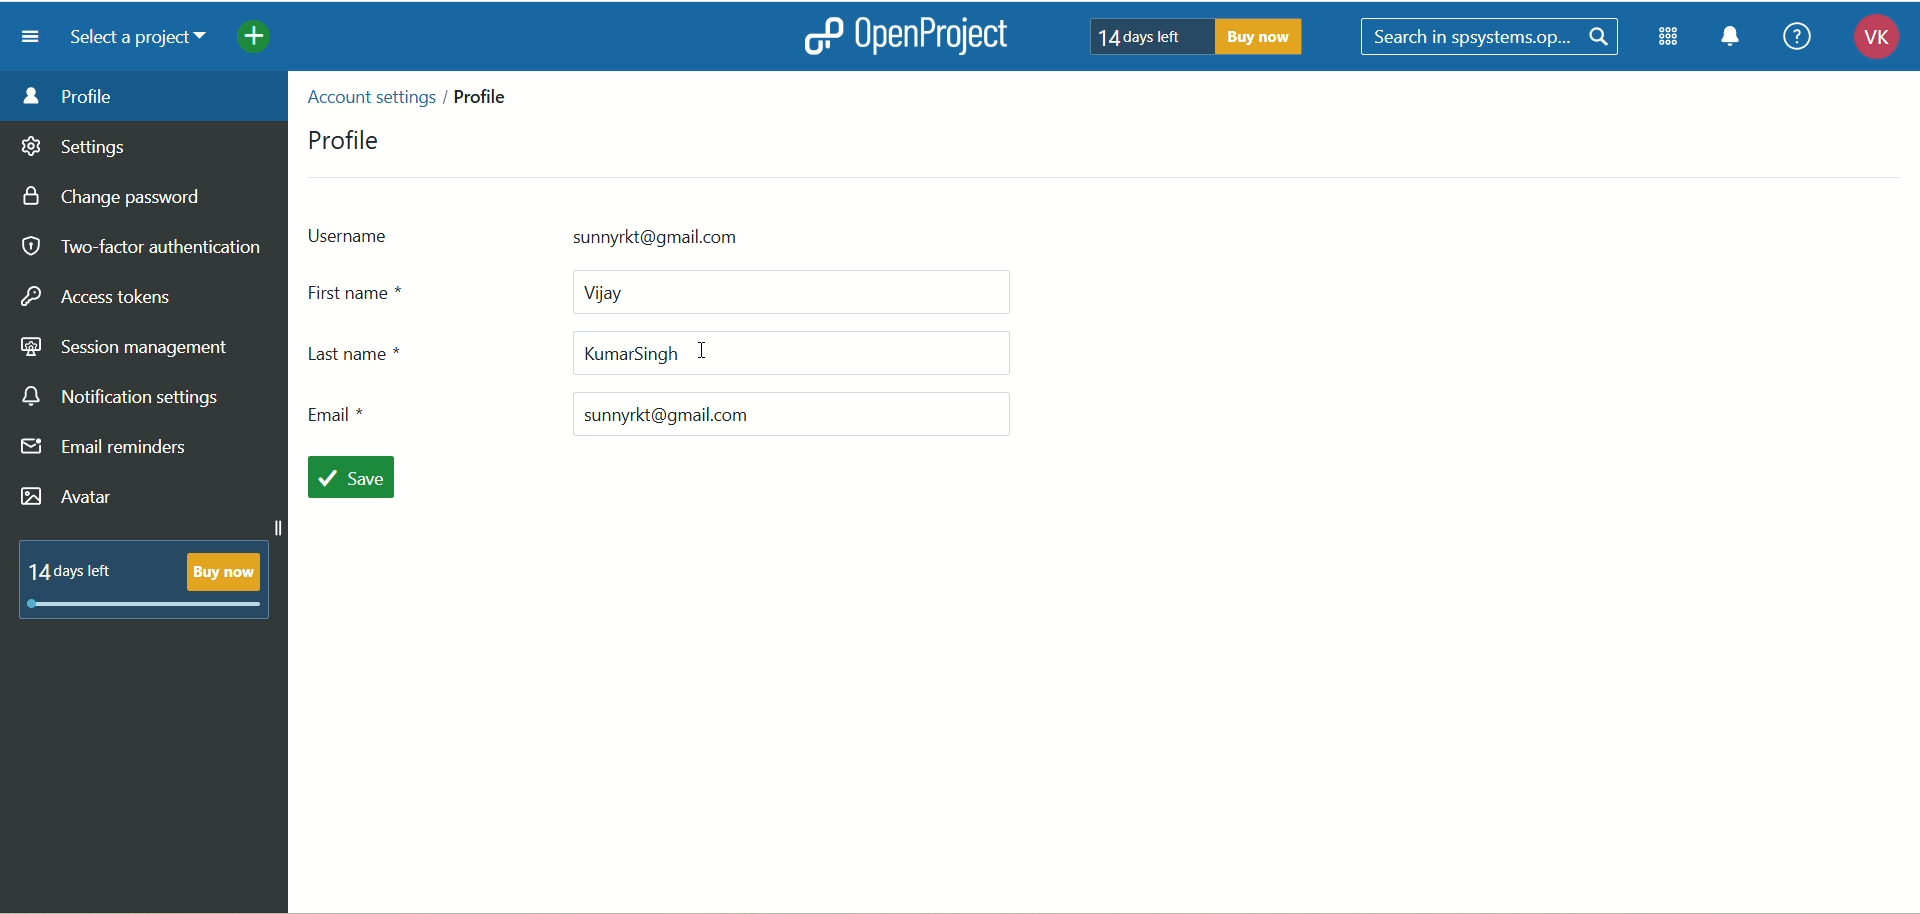 The height and width of the screenshot is (914, 1920). Describe the element at coordinates (358, 479) in the screenshot. I see `save` at that location.